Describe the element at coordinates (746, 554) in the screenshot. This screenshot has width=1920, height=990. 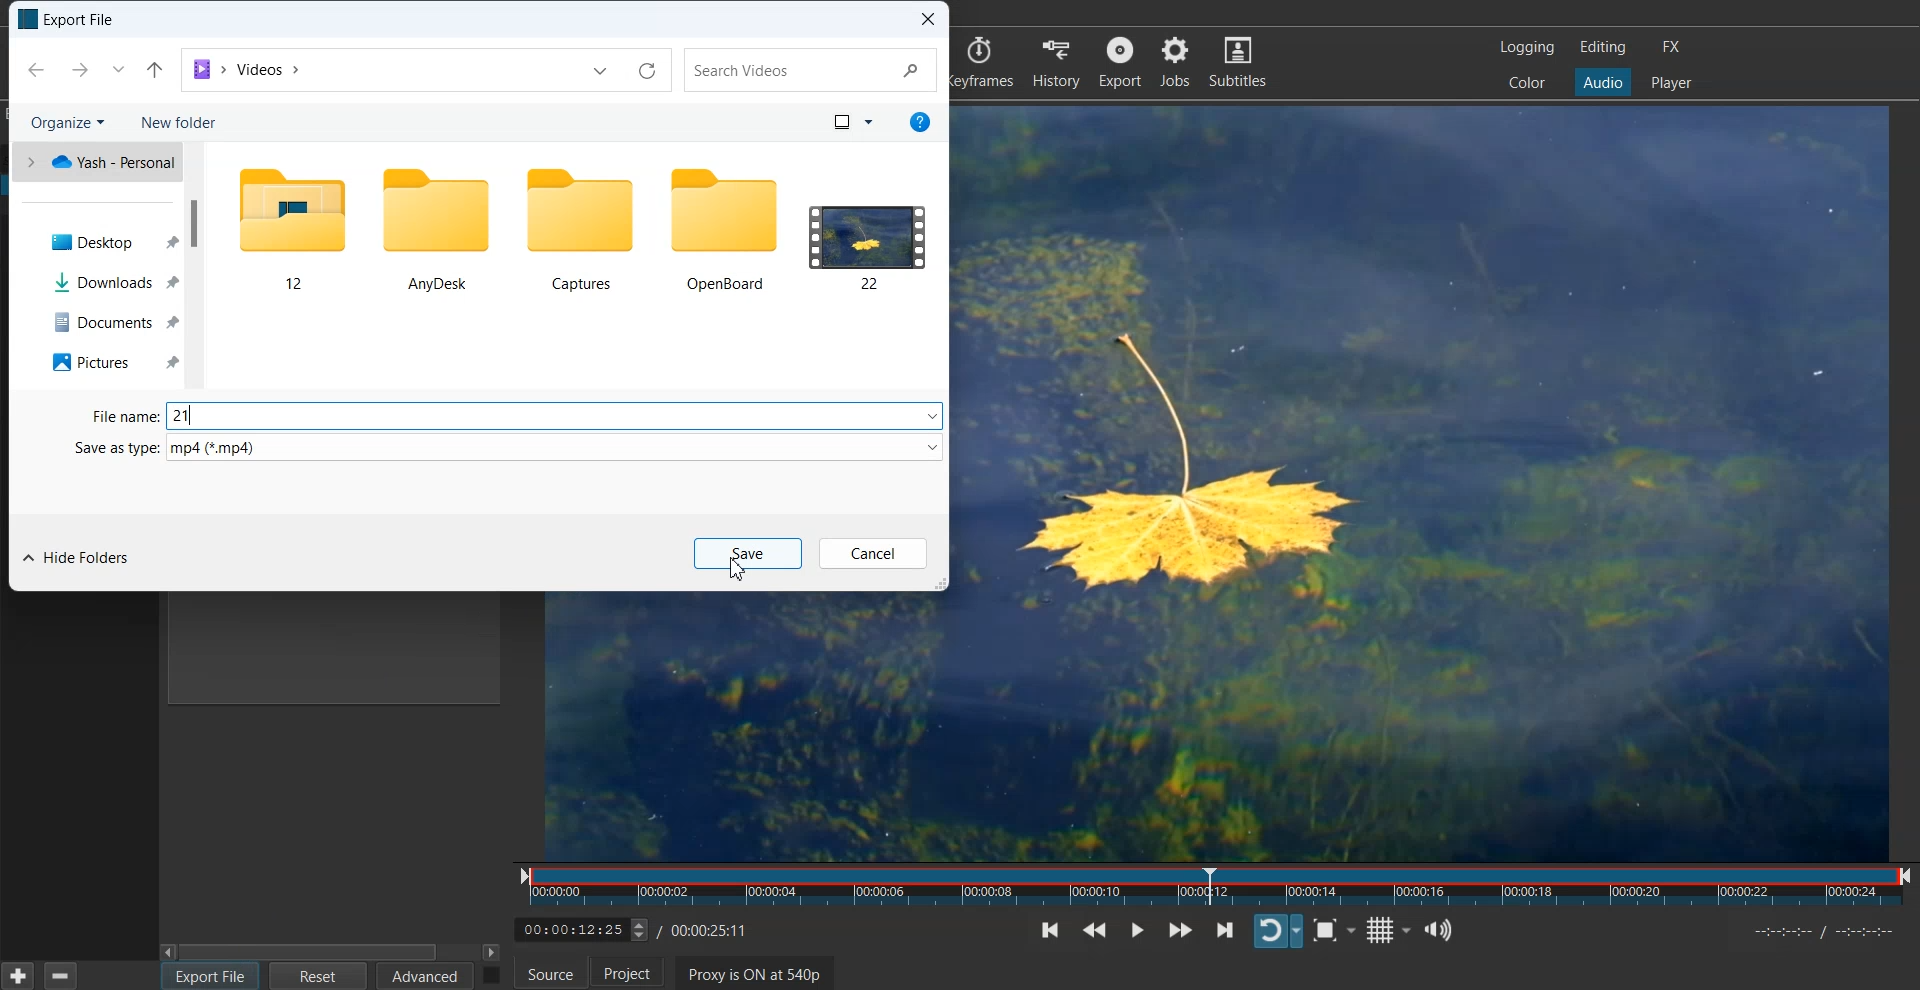
I see `Save` at that location.